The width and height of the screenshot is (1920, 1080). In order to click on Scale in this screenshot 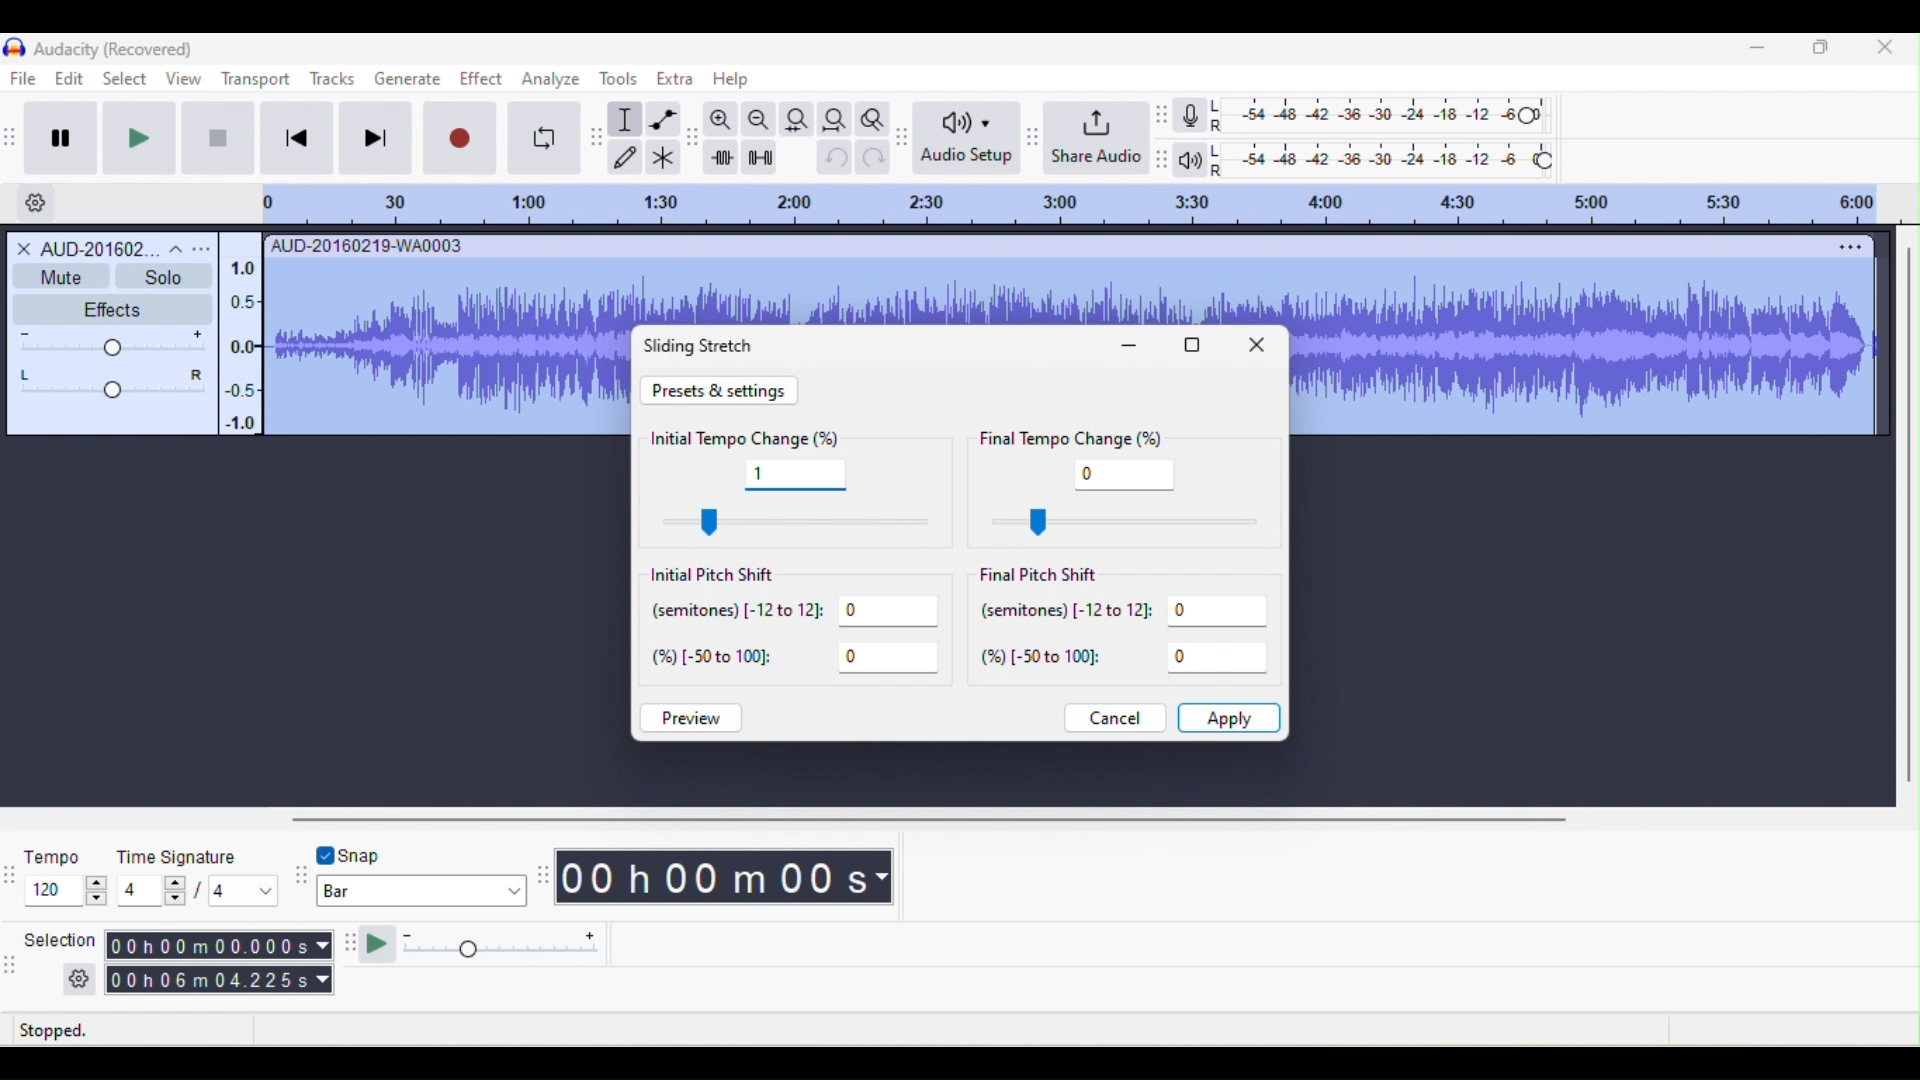, I will do `click(238, 341)`.